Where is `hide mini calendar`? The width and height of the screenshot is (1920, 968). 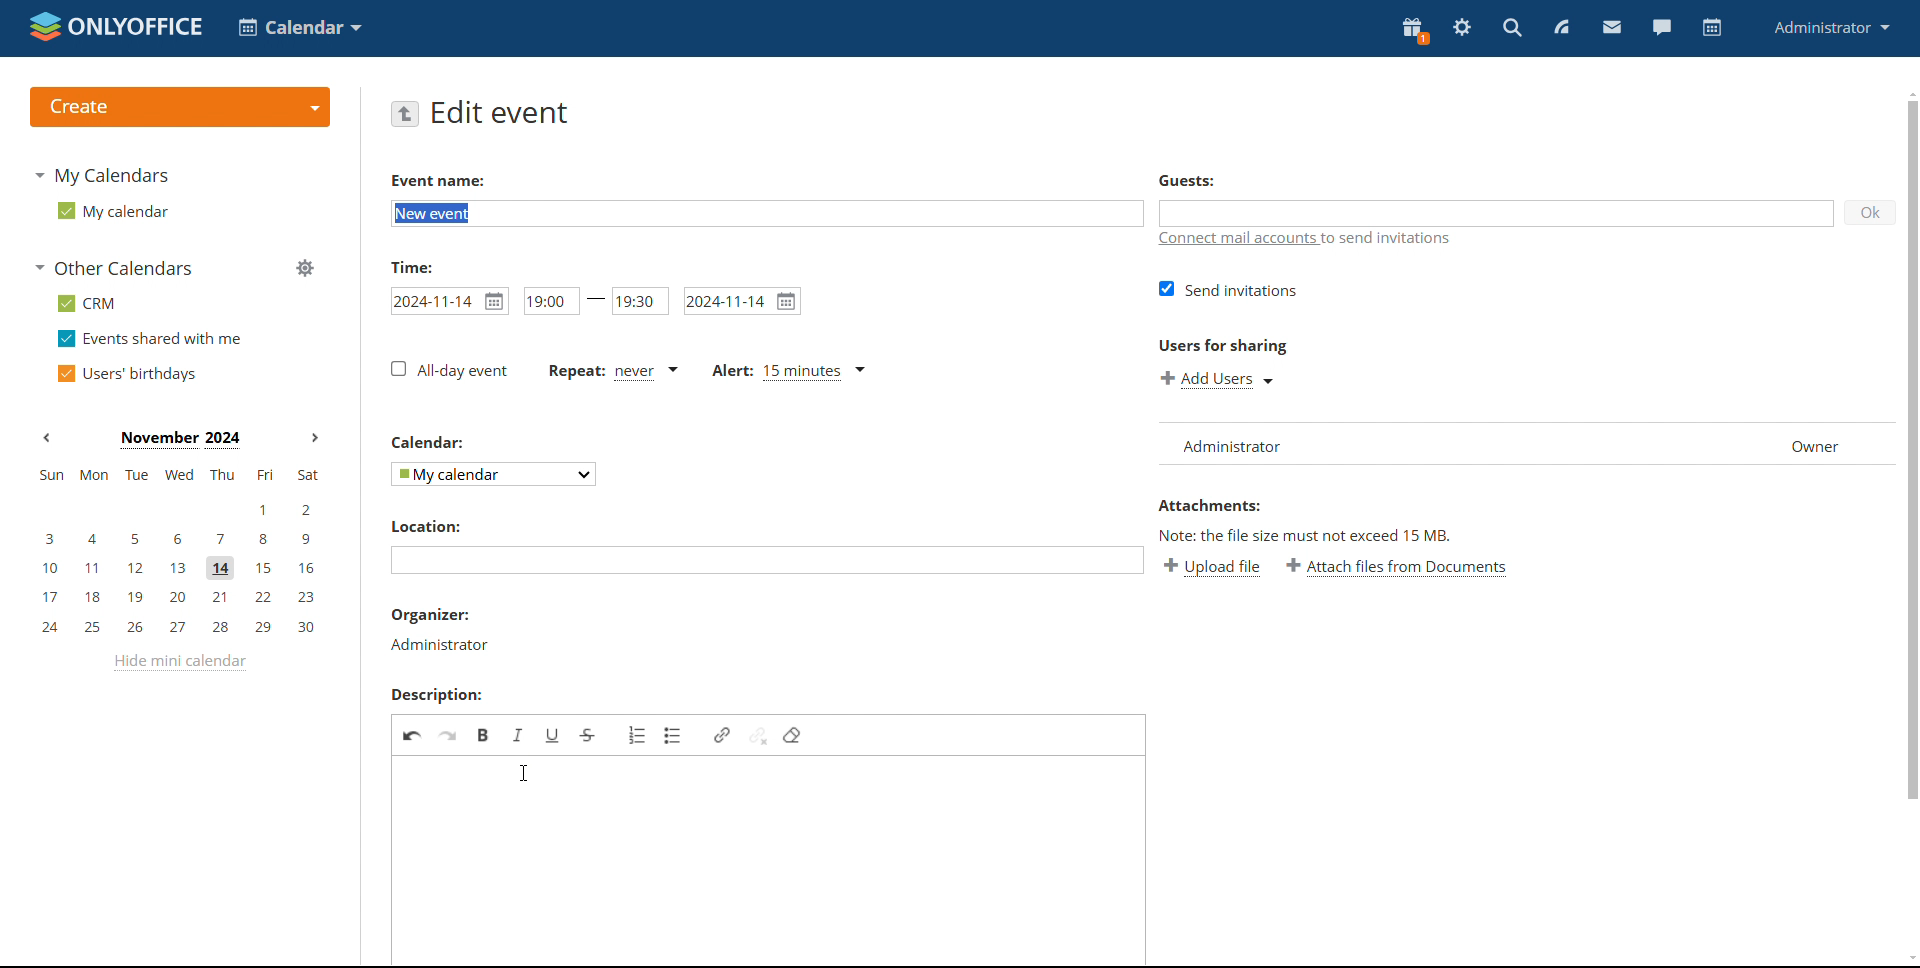
hide mini calendar is located at coordinates (180, 664).